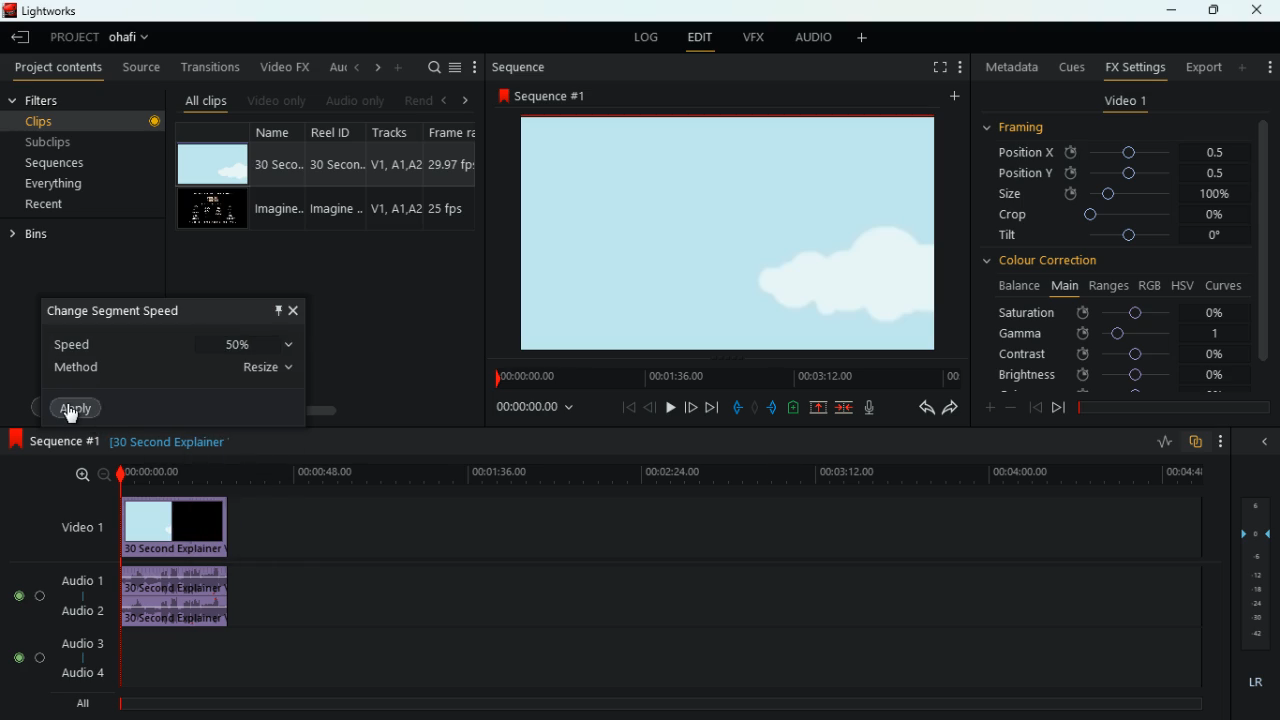 The width and height of the screenshot is (1280, 720). Describe the element at coordinates (1269, 66) in the screenshot. I see `add` at that location.